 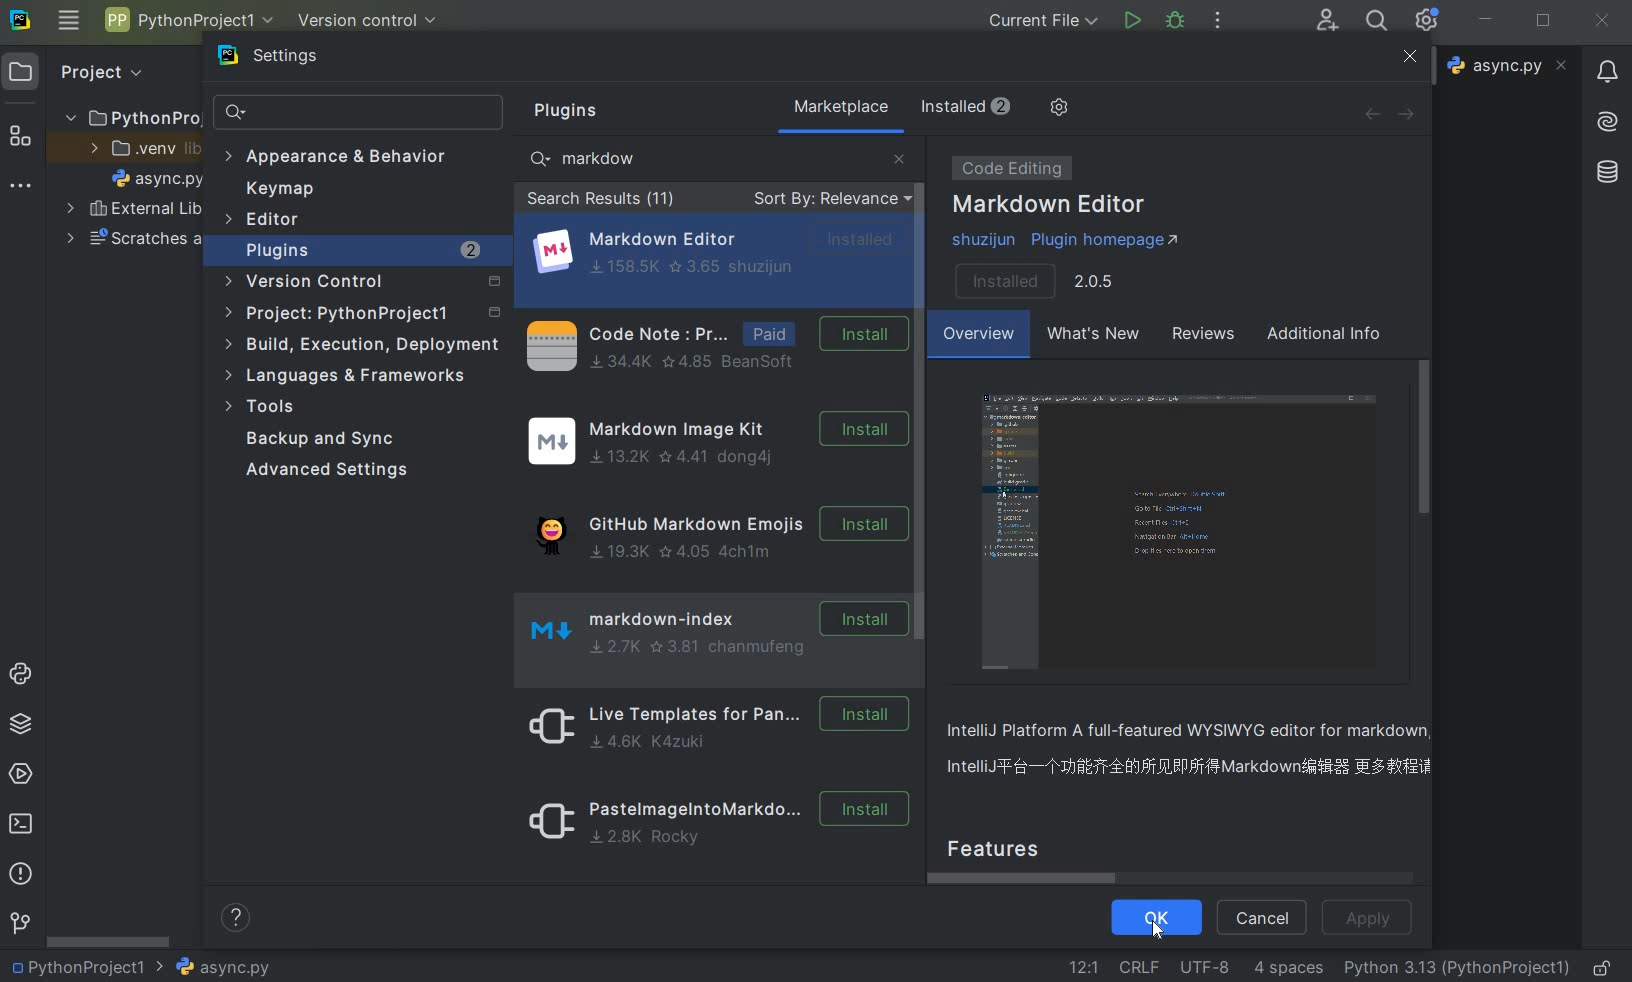 What do you see at coordinates (1131, 20) in the screenshot?
I see `run` at bounding box center [1131, 20].